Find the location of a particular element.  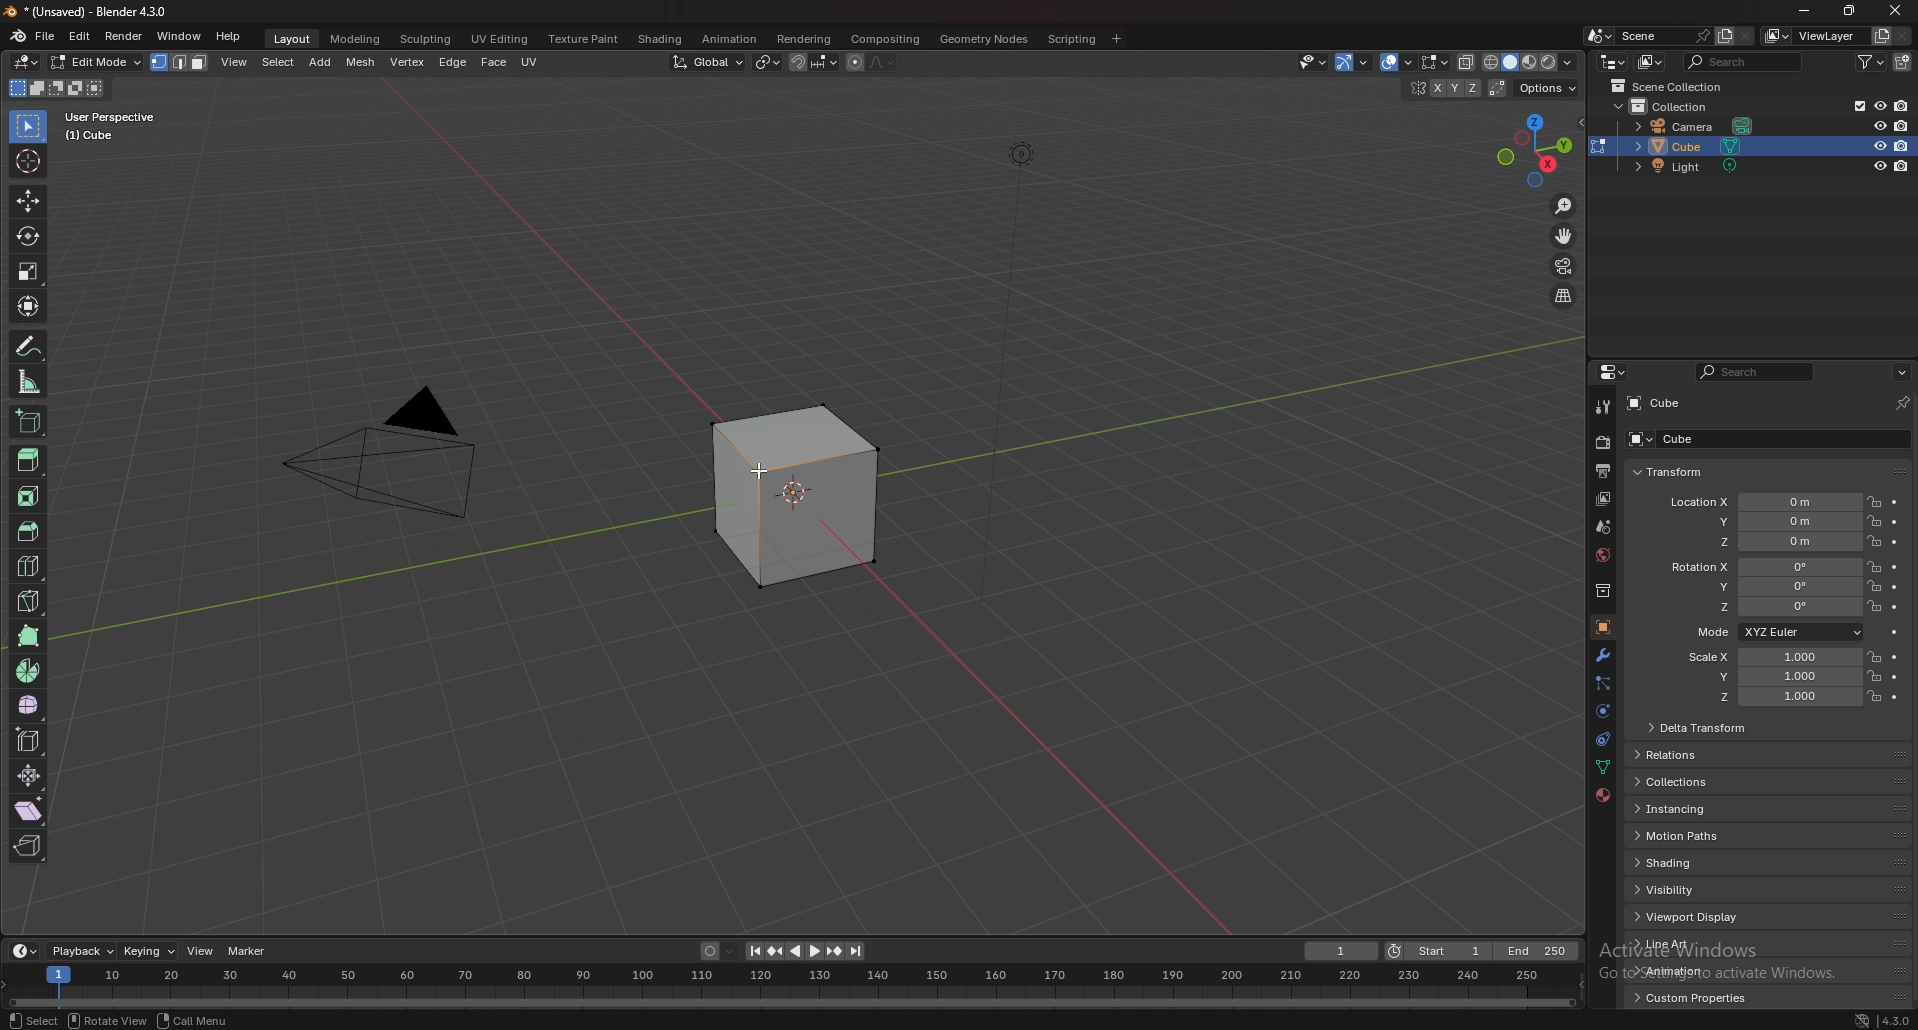

display filter is located at coordinates (1759, 371).